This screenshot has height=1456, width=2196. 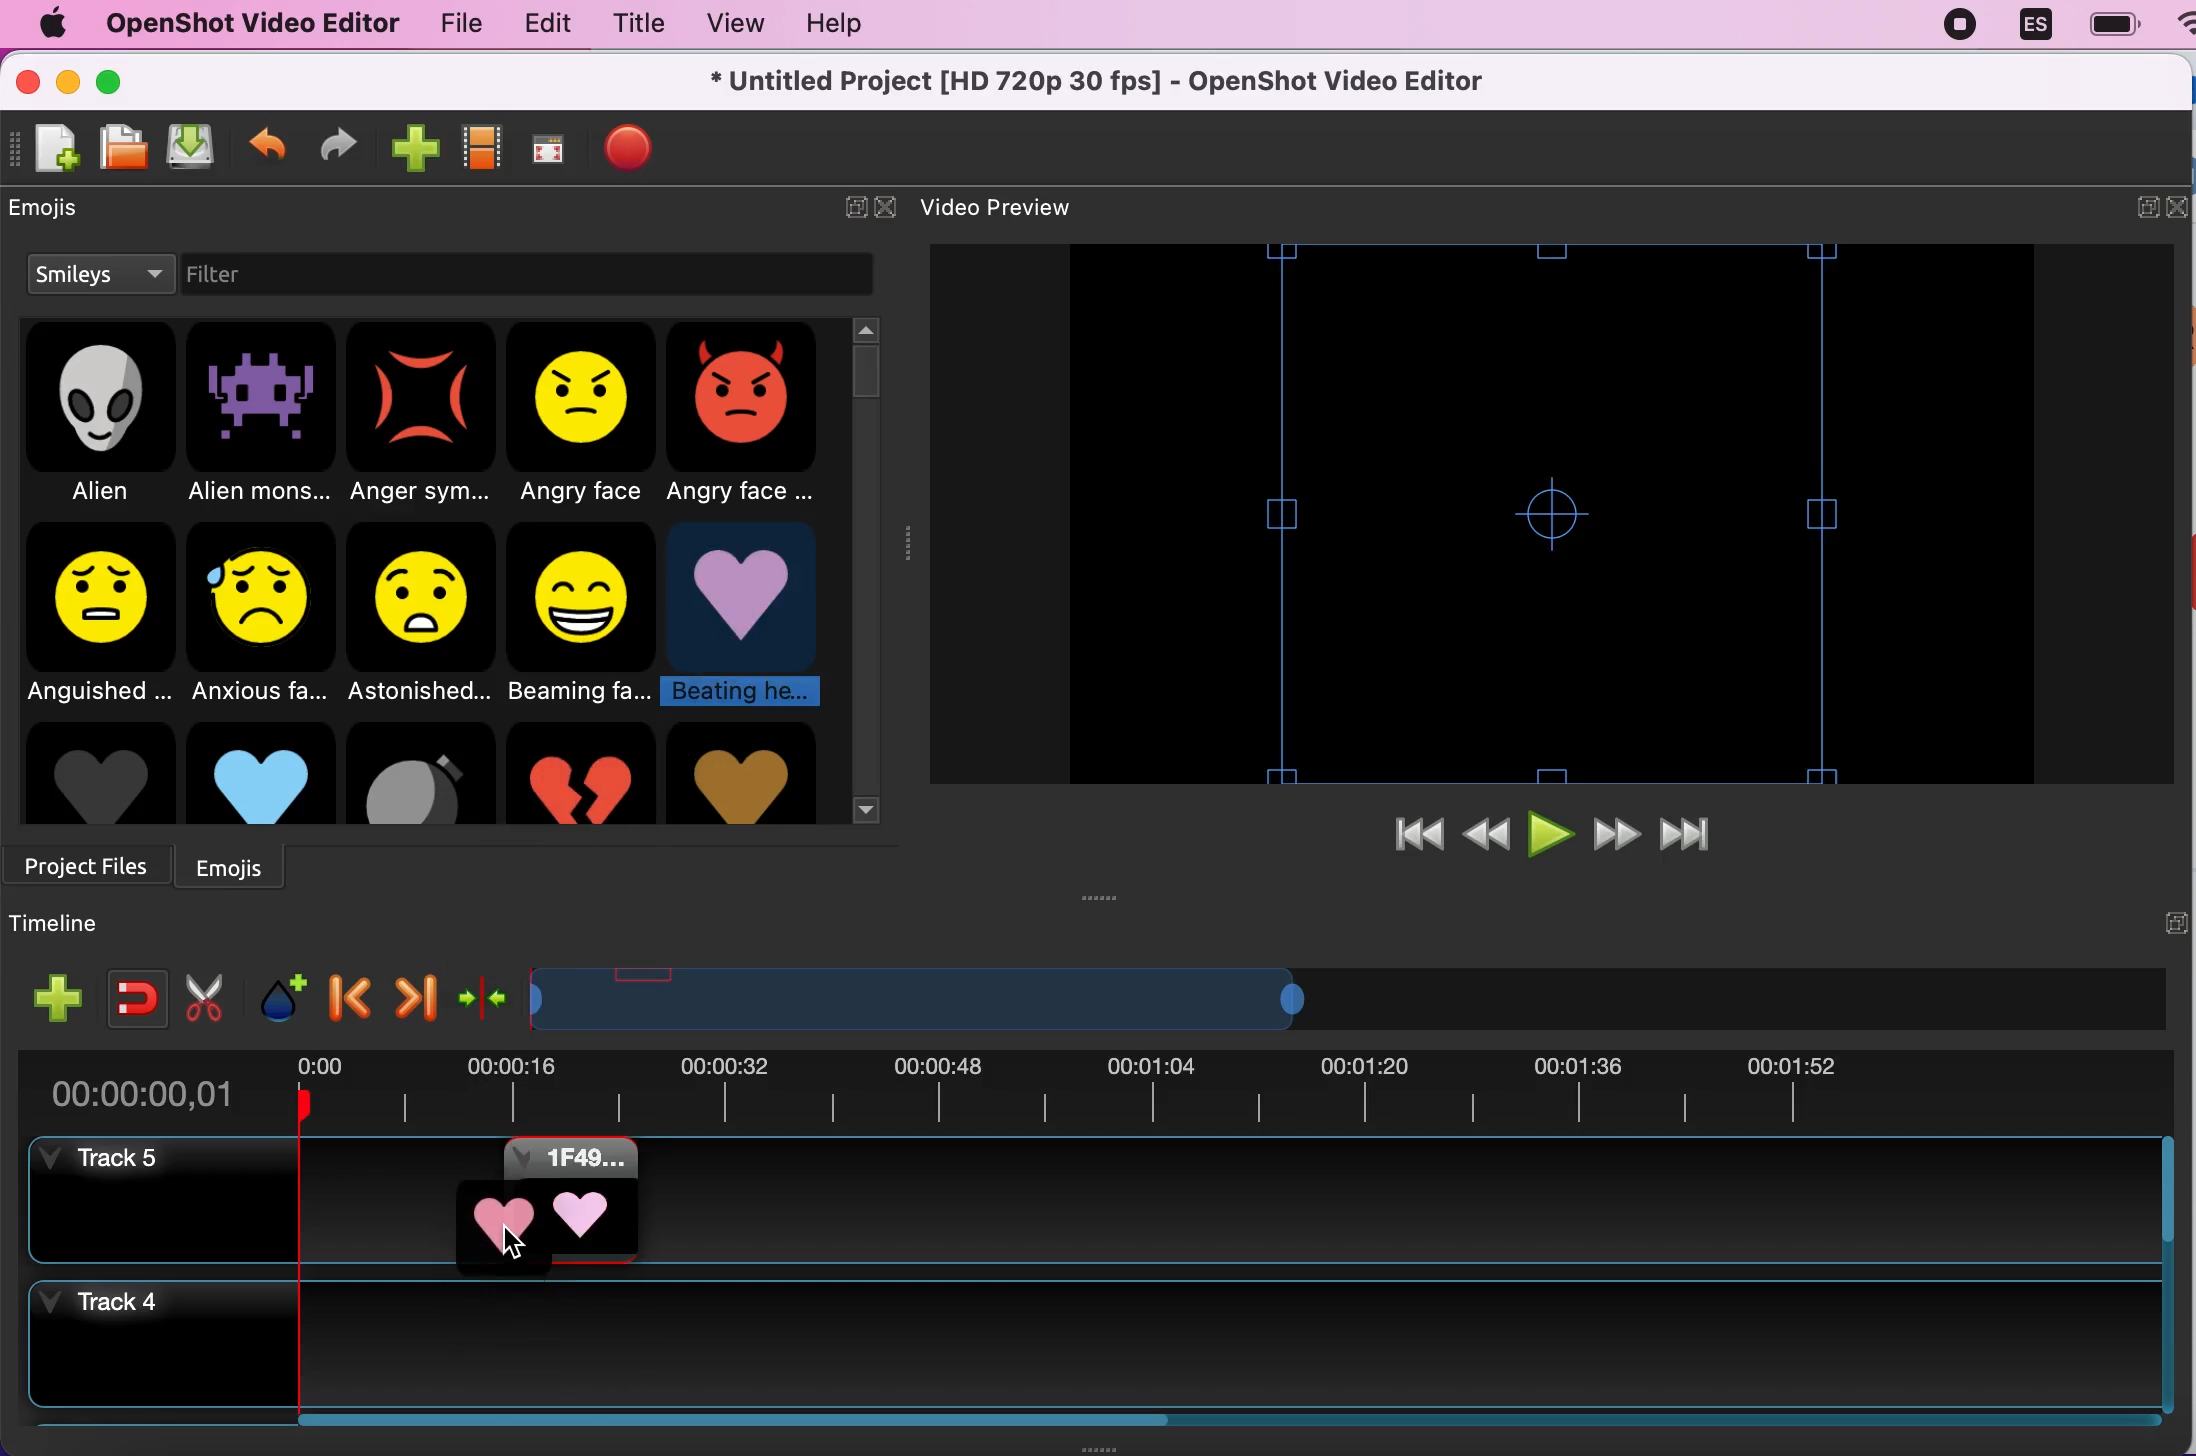 What do you see at coordinates (741, 773) in the screenshot?
I see `heart` at bounding box center [741, 773].